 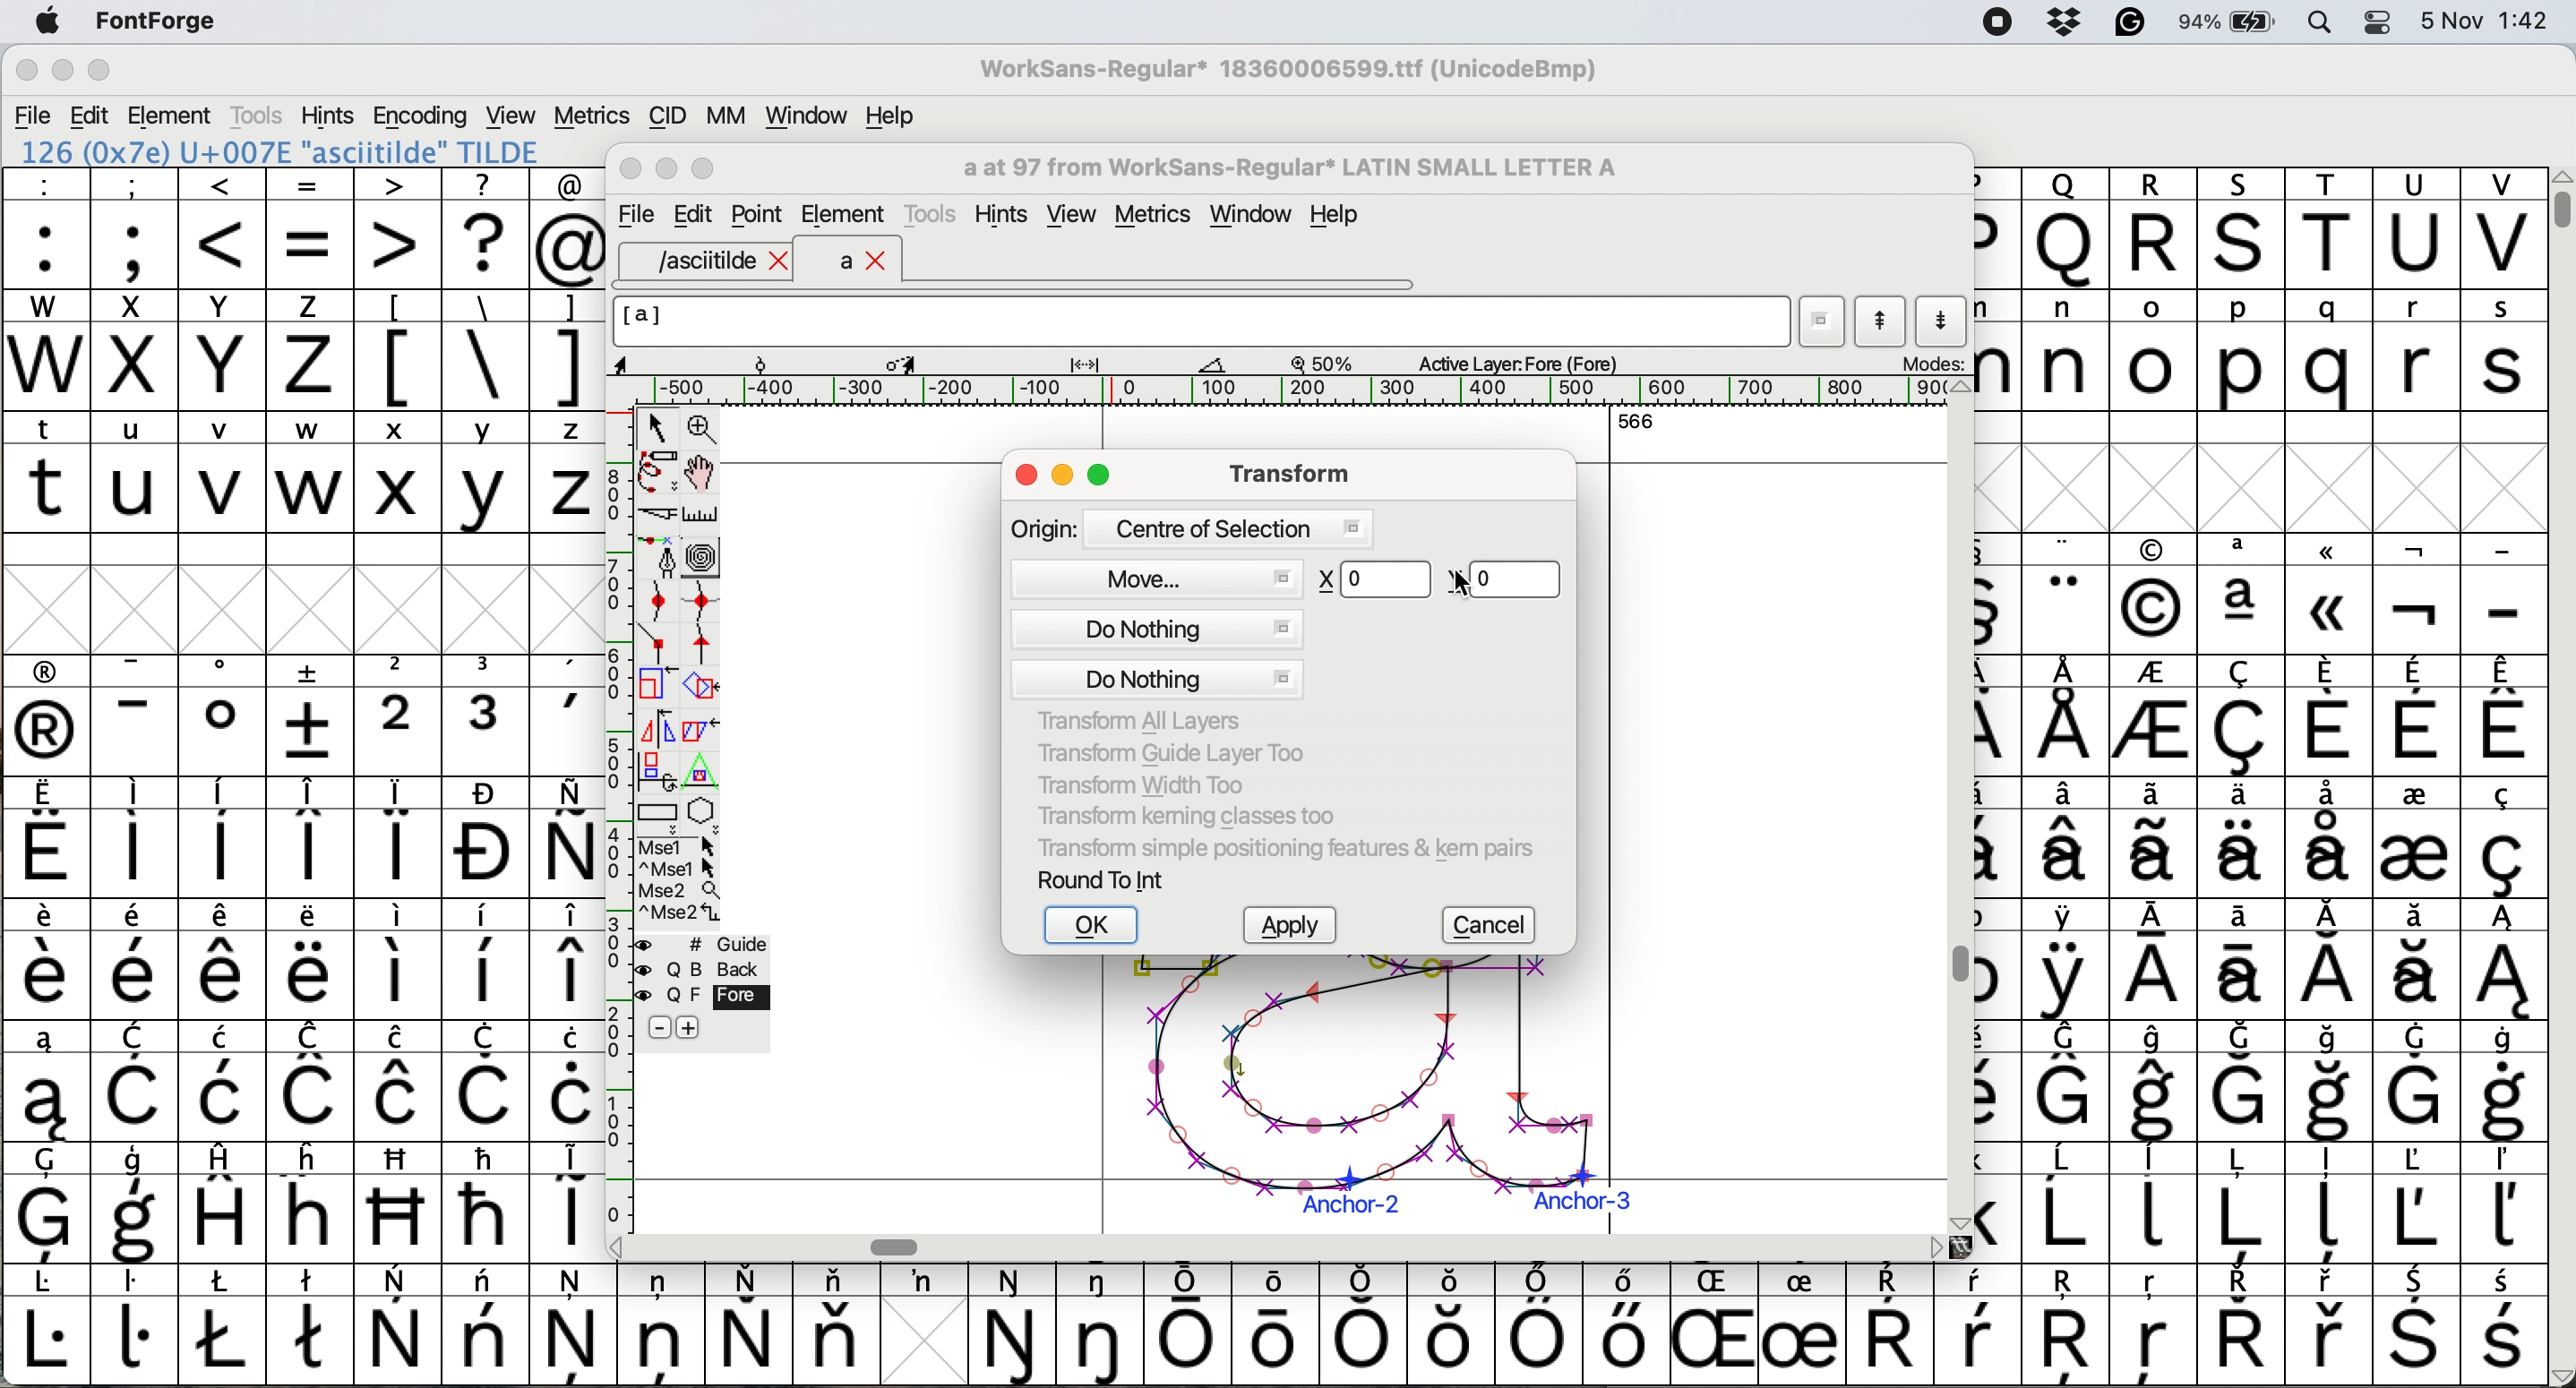 What do you see at coordinates (892, 115) in the screenshot?
I see `help` at bounding box center [892, 115].